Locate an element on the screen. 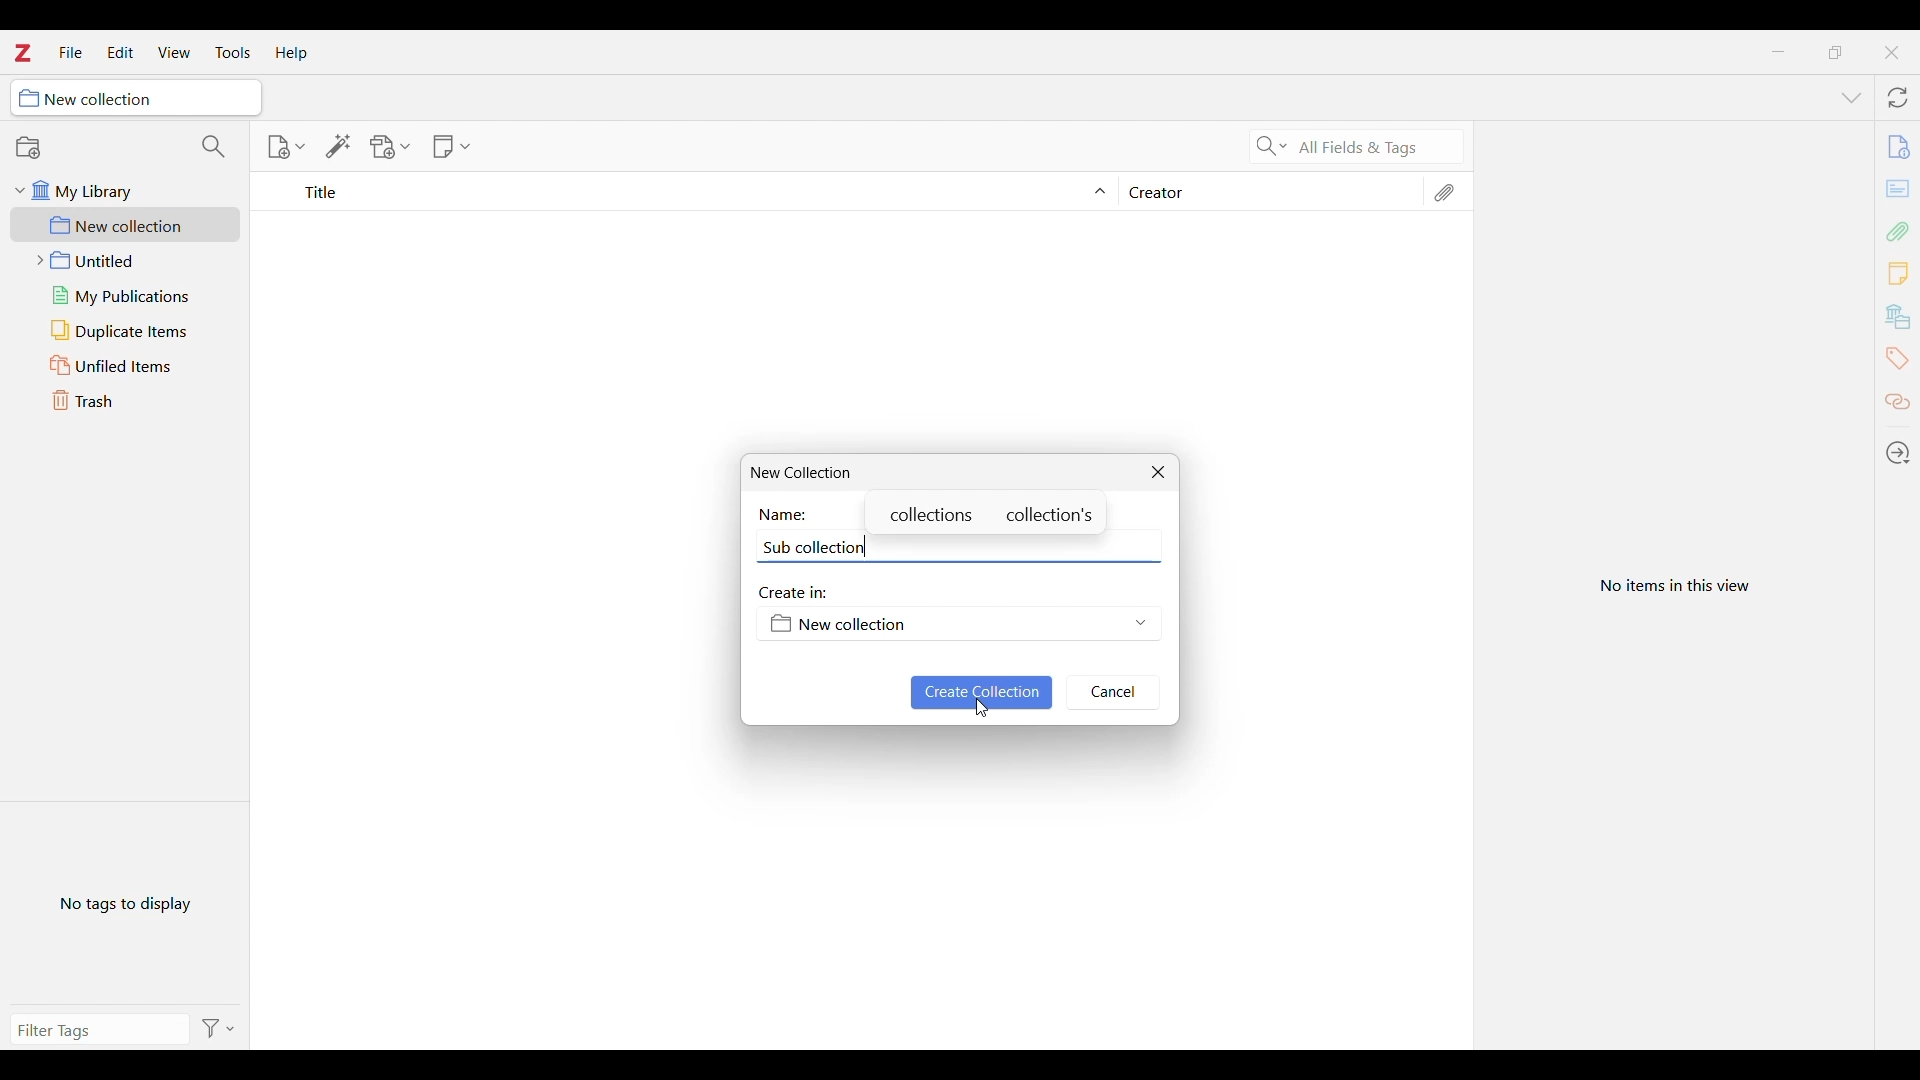 This screenshot has height=1080, width=1920. Type filter tag is located at coordinates (86, 1030).